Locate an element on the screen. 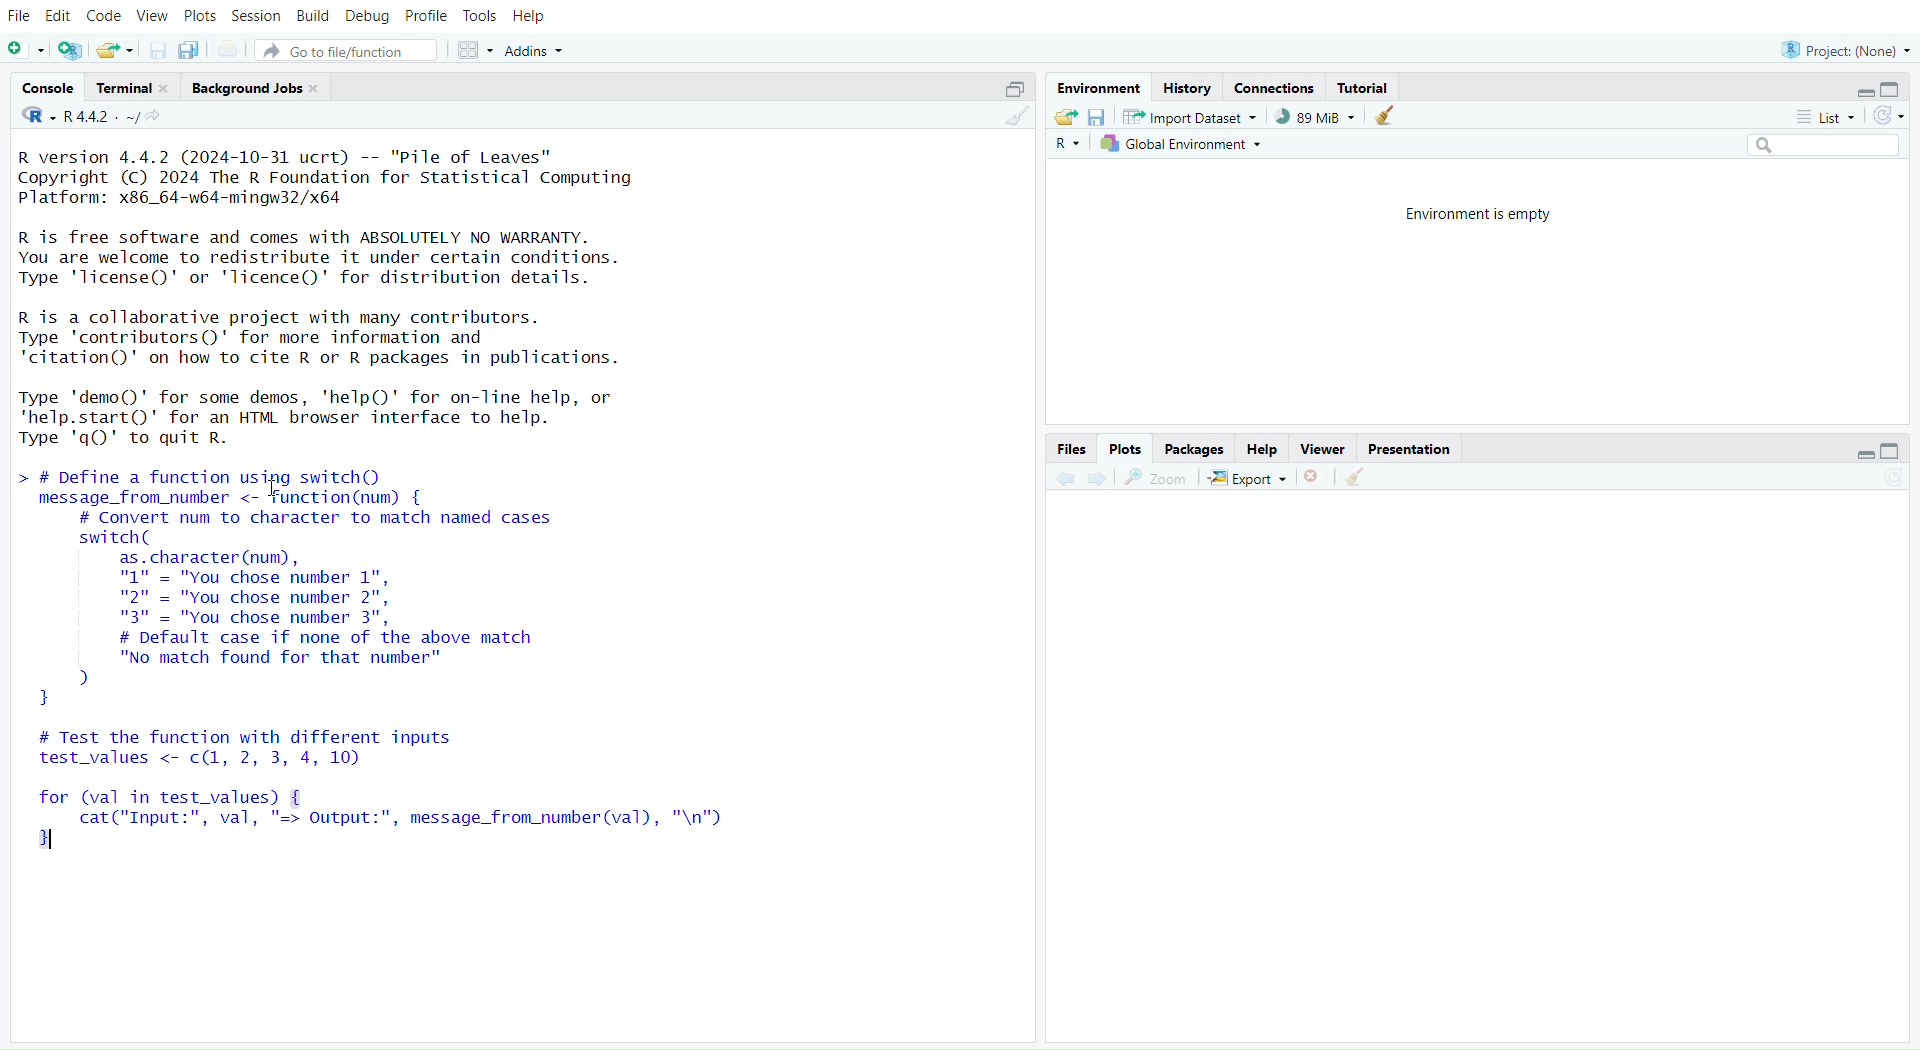 The image size is (1920, 1050). Load workspace is located at coordinates (1066, 118).